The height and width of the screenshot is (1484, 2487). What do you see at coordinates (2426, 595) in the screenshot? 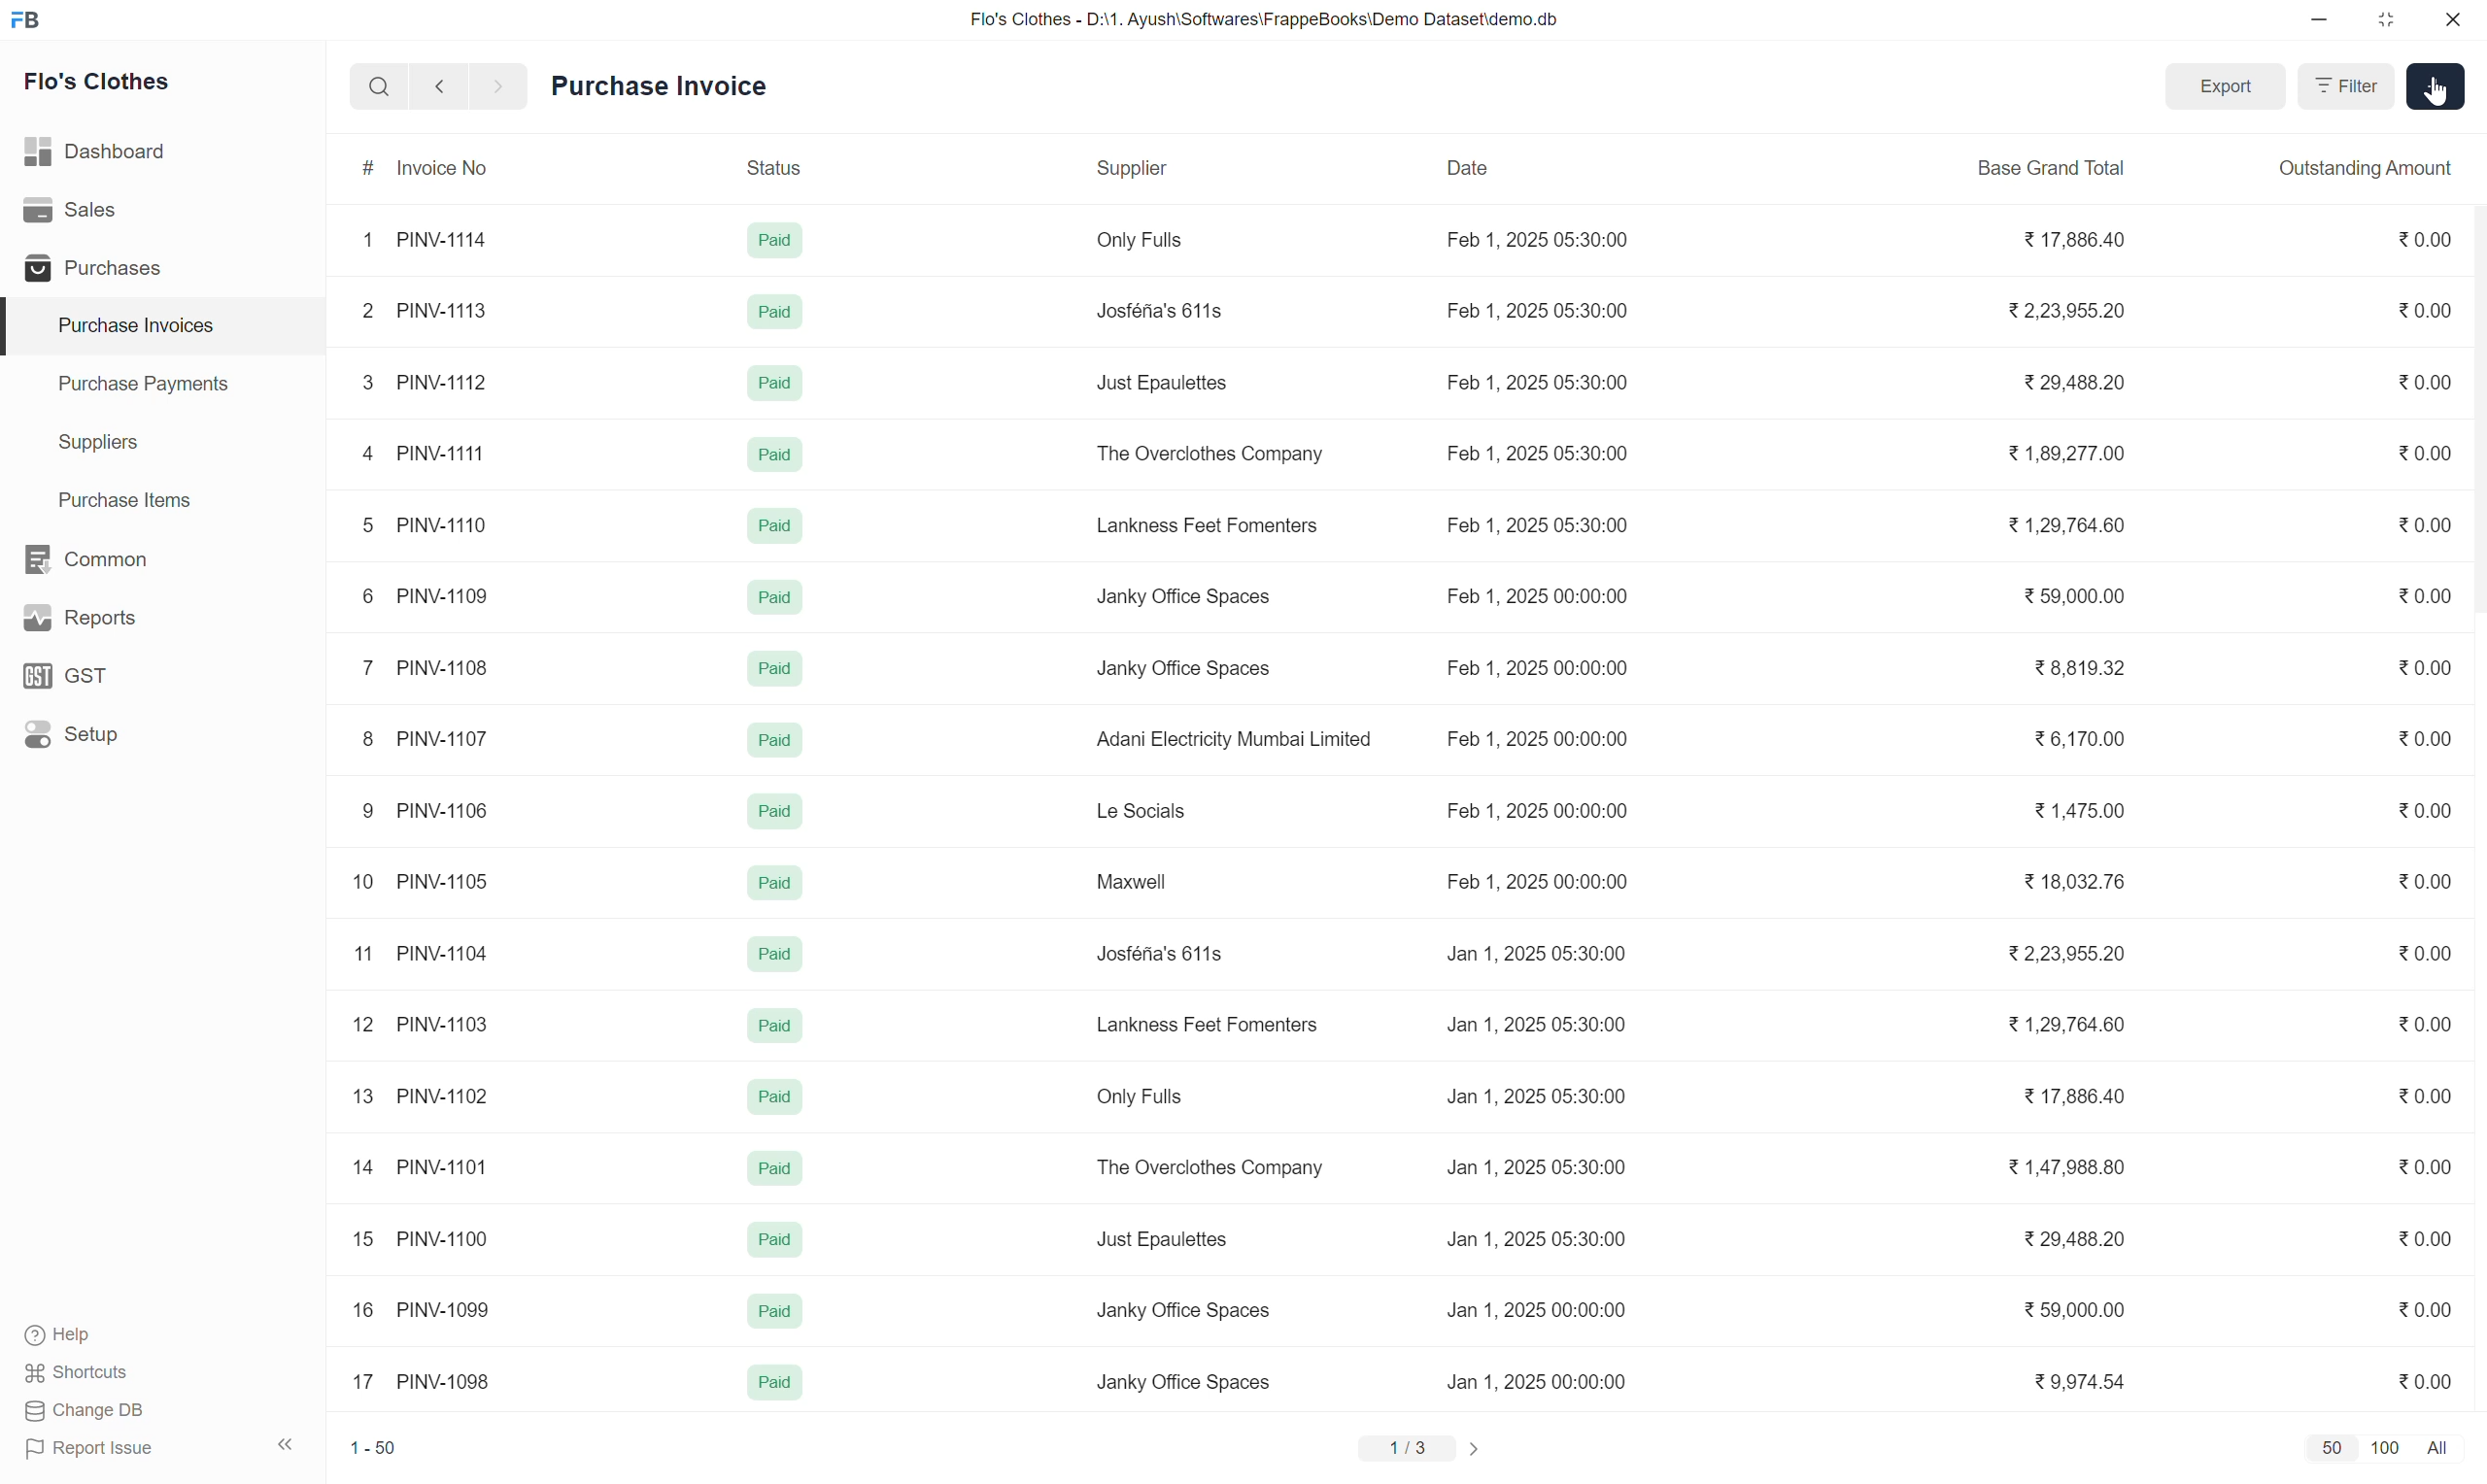
I see `0.00` at bounding box center [2426, 595].